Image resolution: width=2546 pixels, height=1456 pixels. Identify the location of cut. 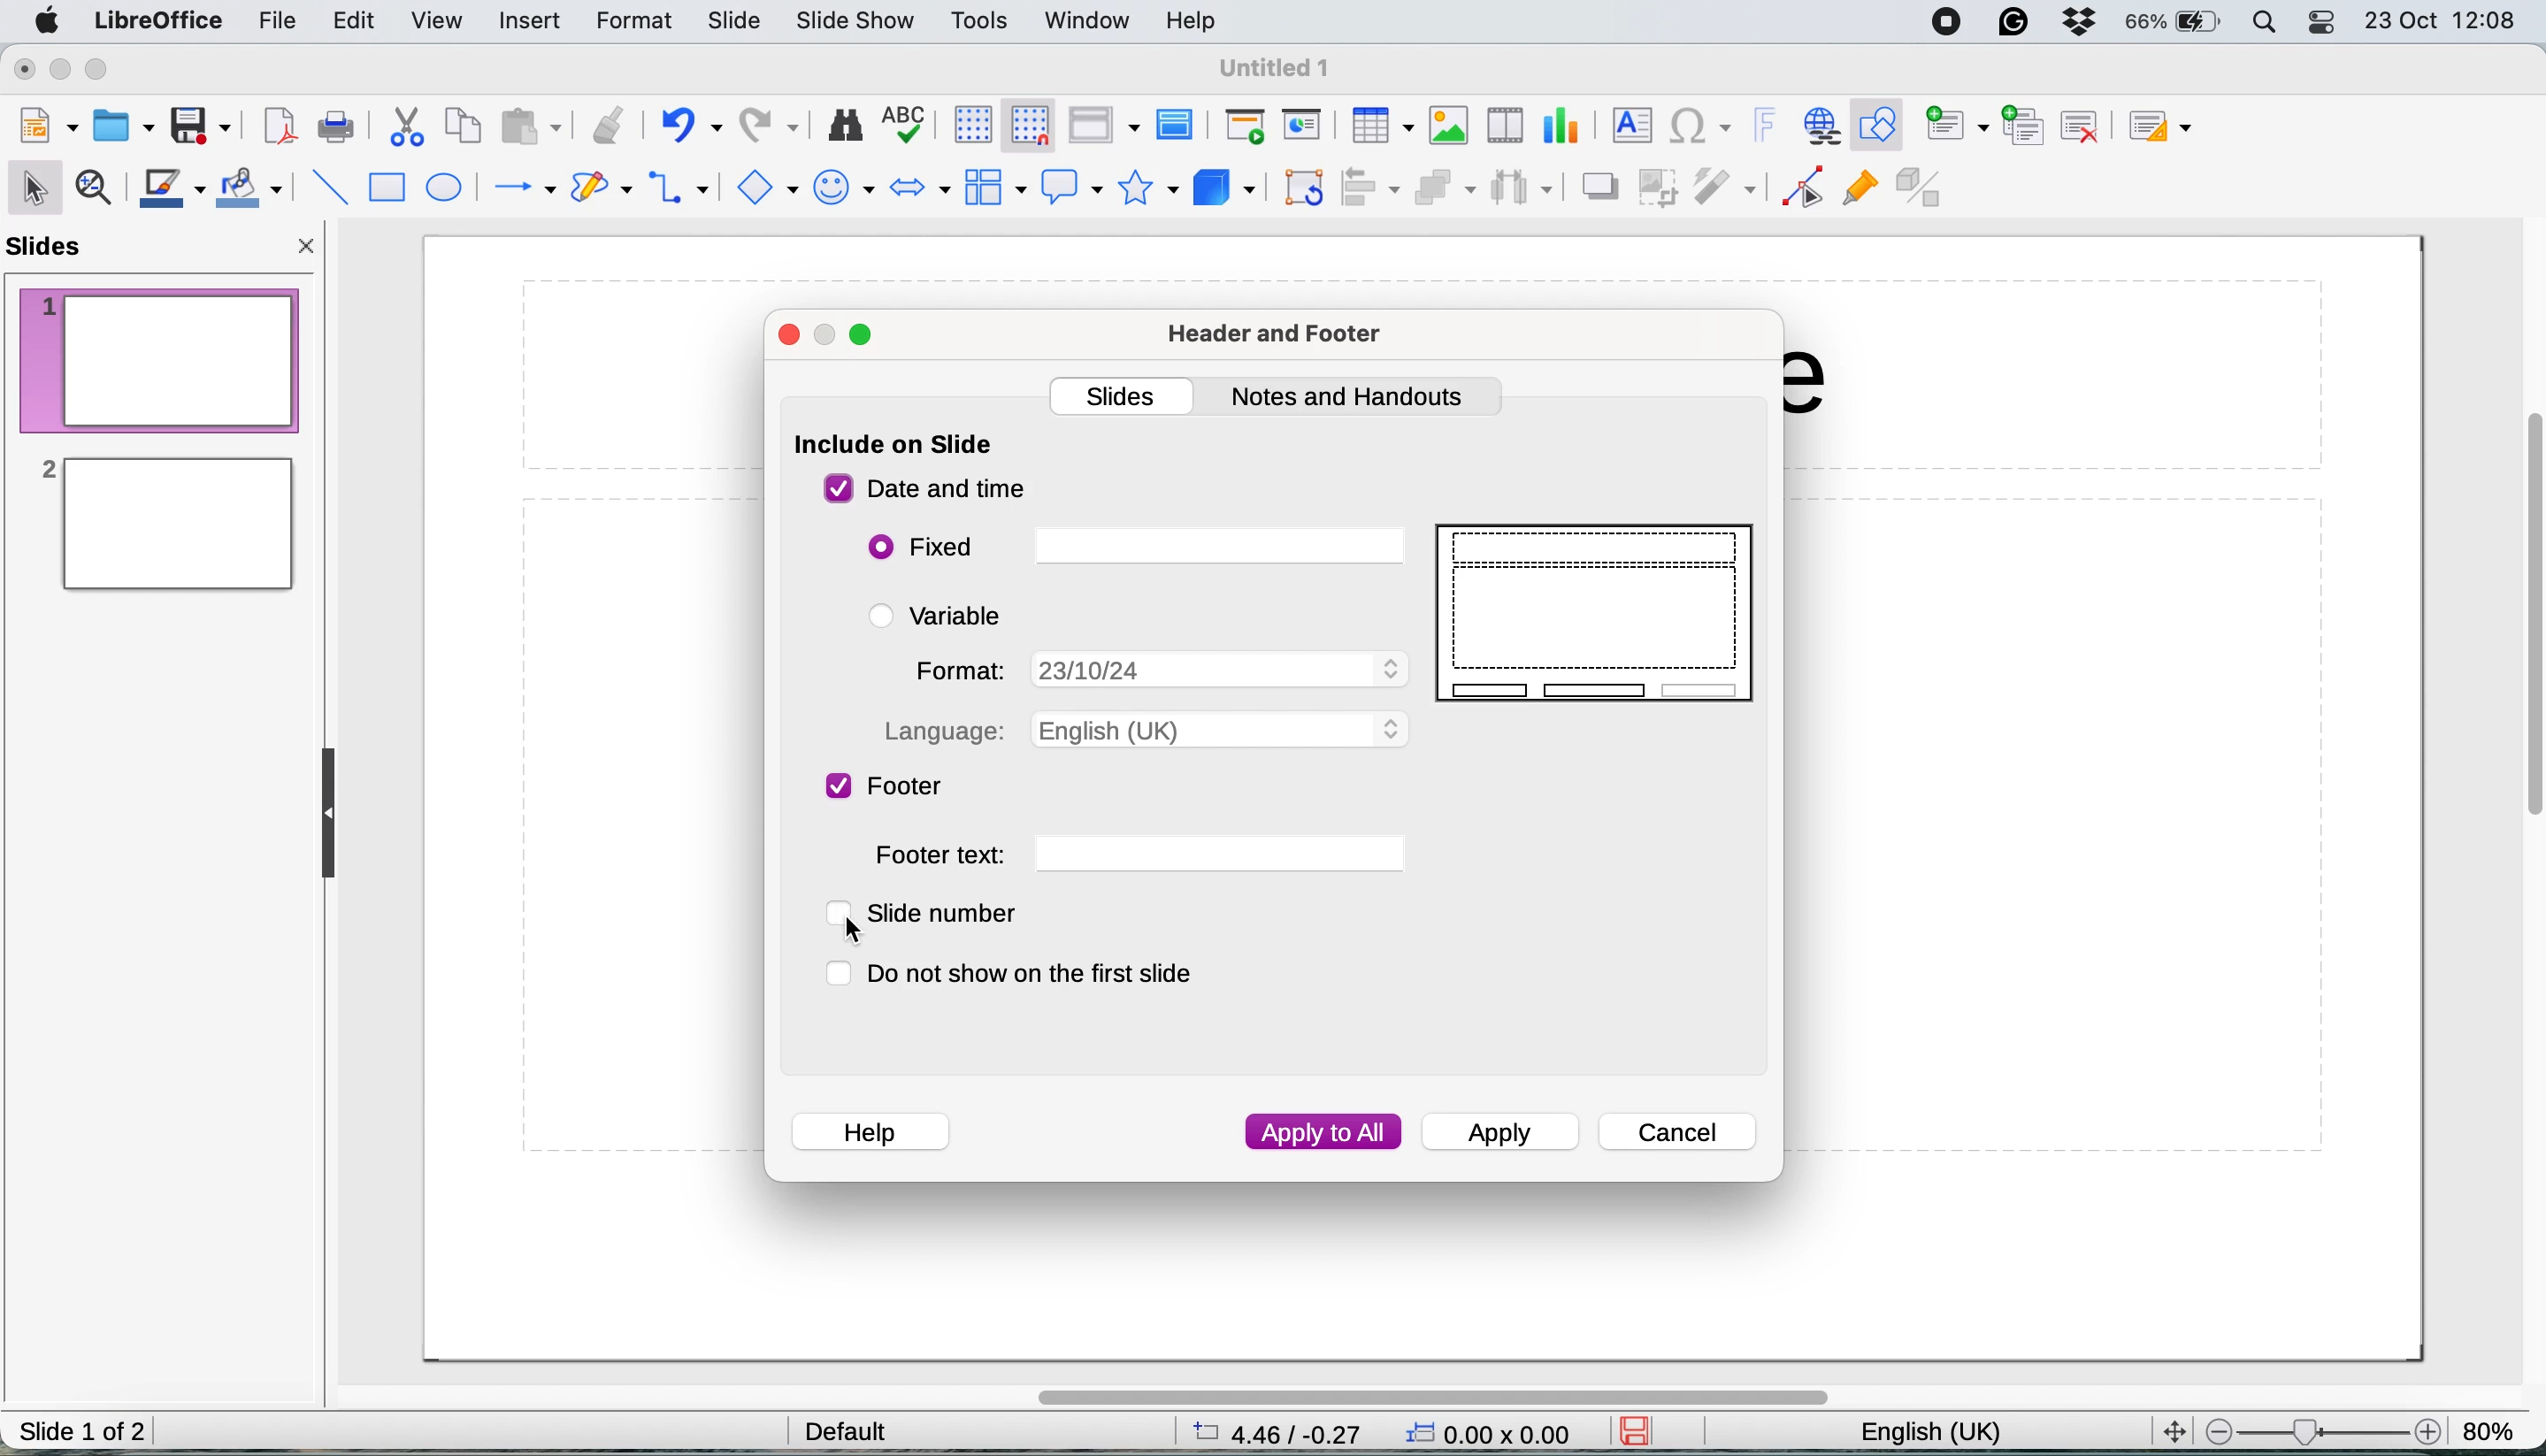
(409, 131).